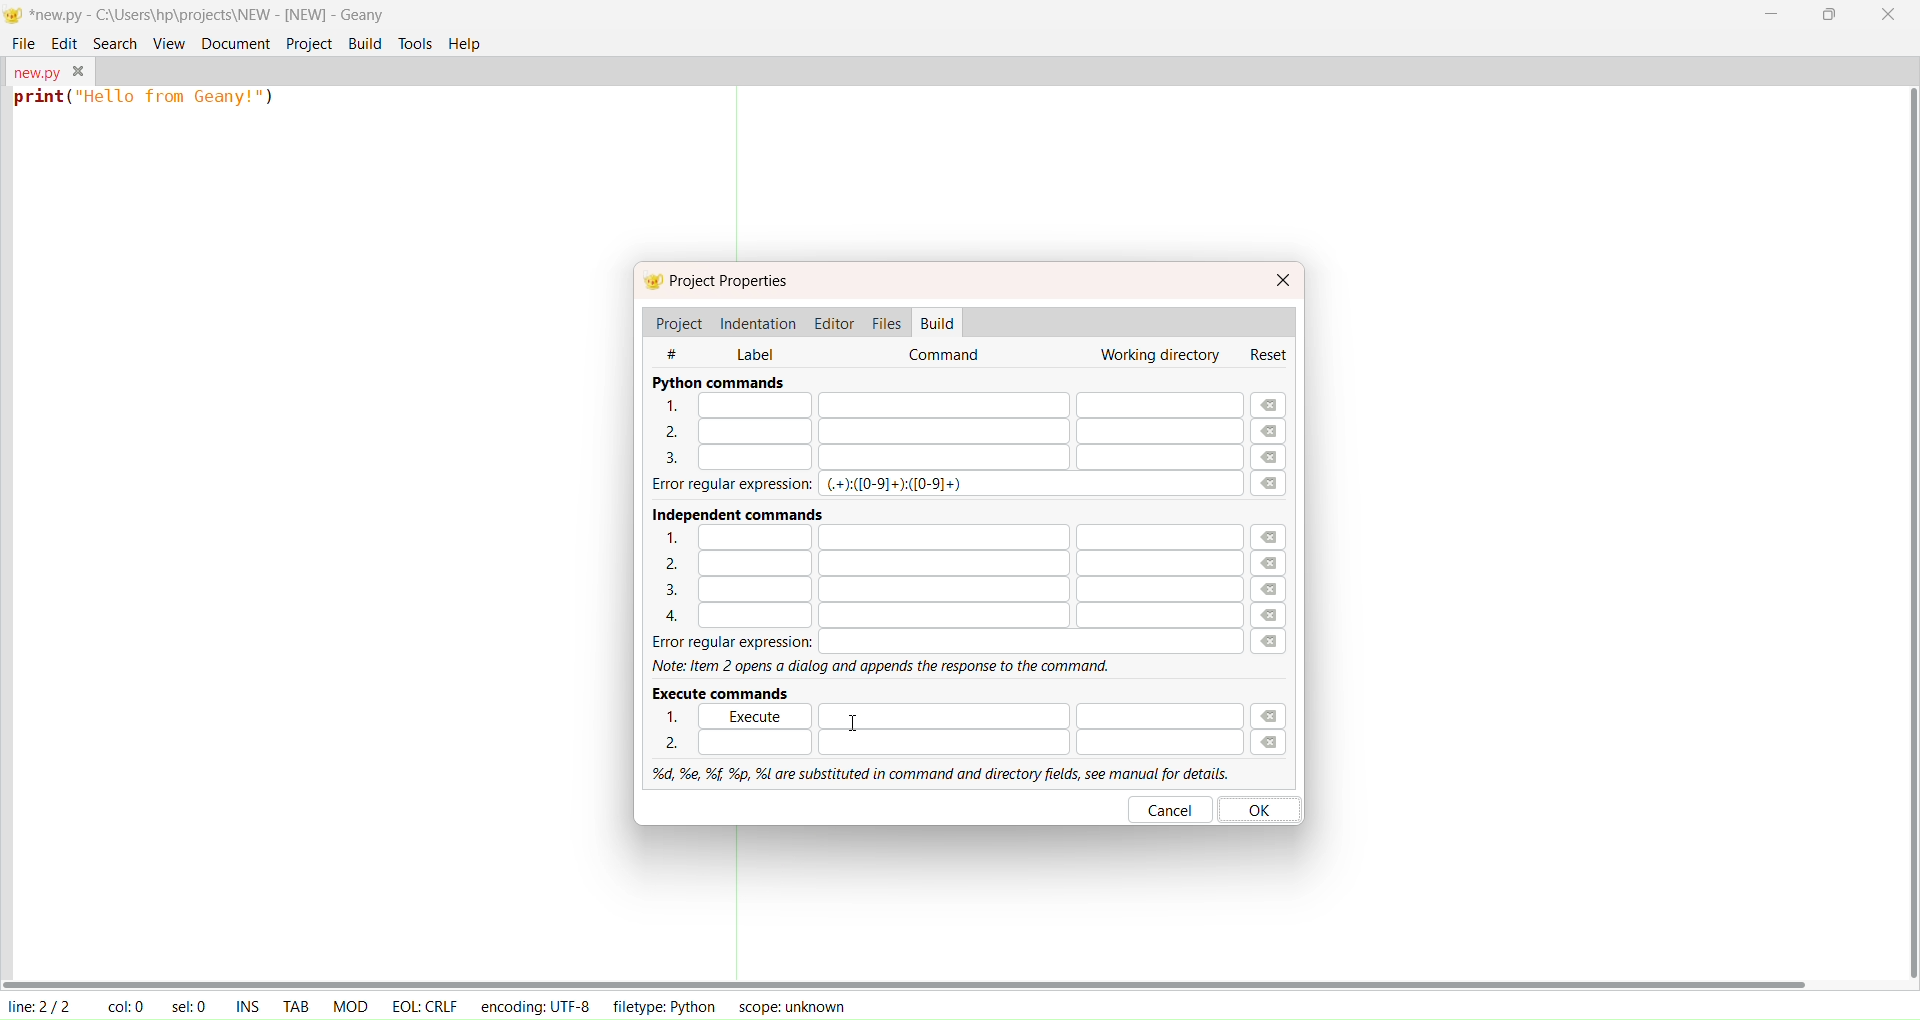  Describe the element at coordinates (937, 591) in the screenshot. I see `3.` at that location.